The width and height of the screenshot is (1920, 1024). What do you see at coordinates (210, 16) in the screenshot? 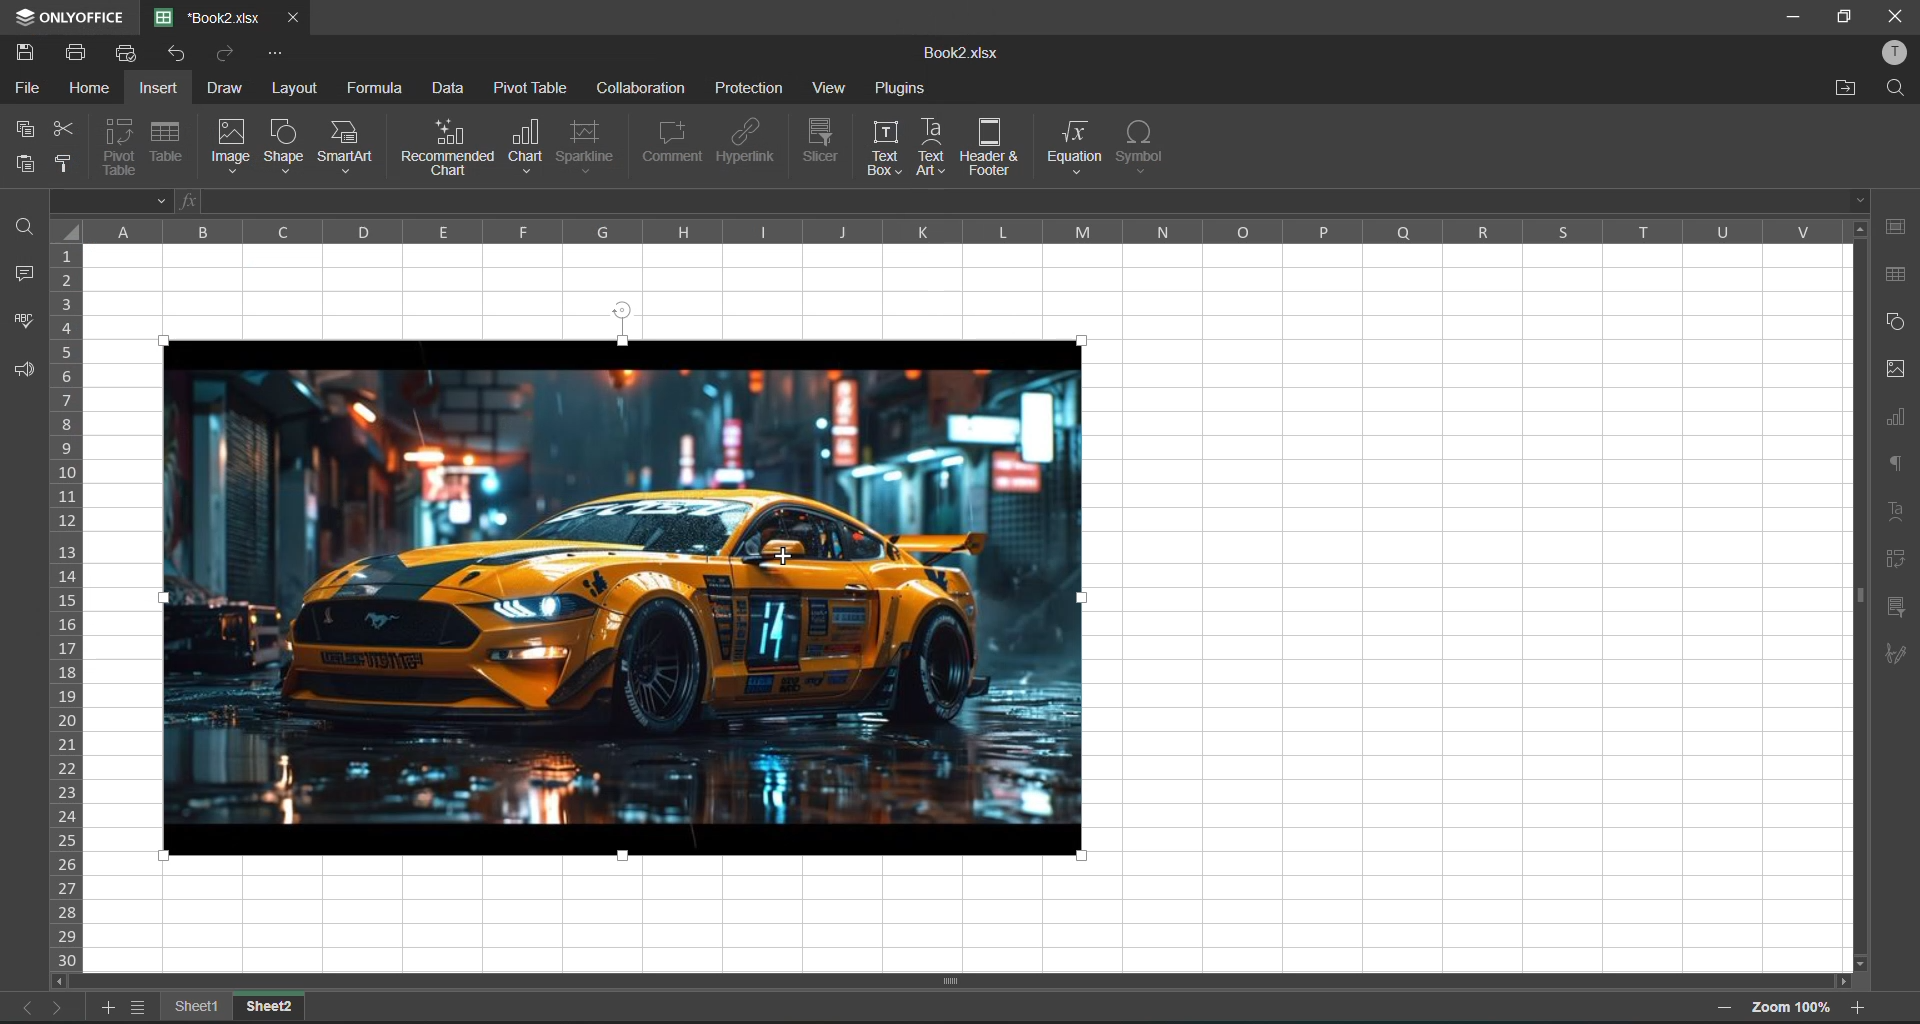
I see `*Book2.xlsx` at bounding box center [210, 16].